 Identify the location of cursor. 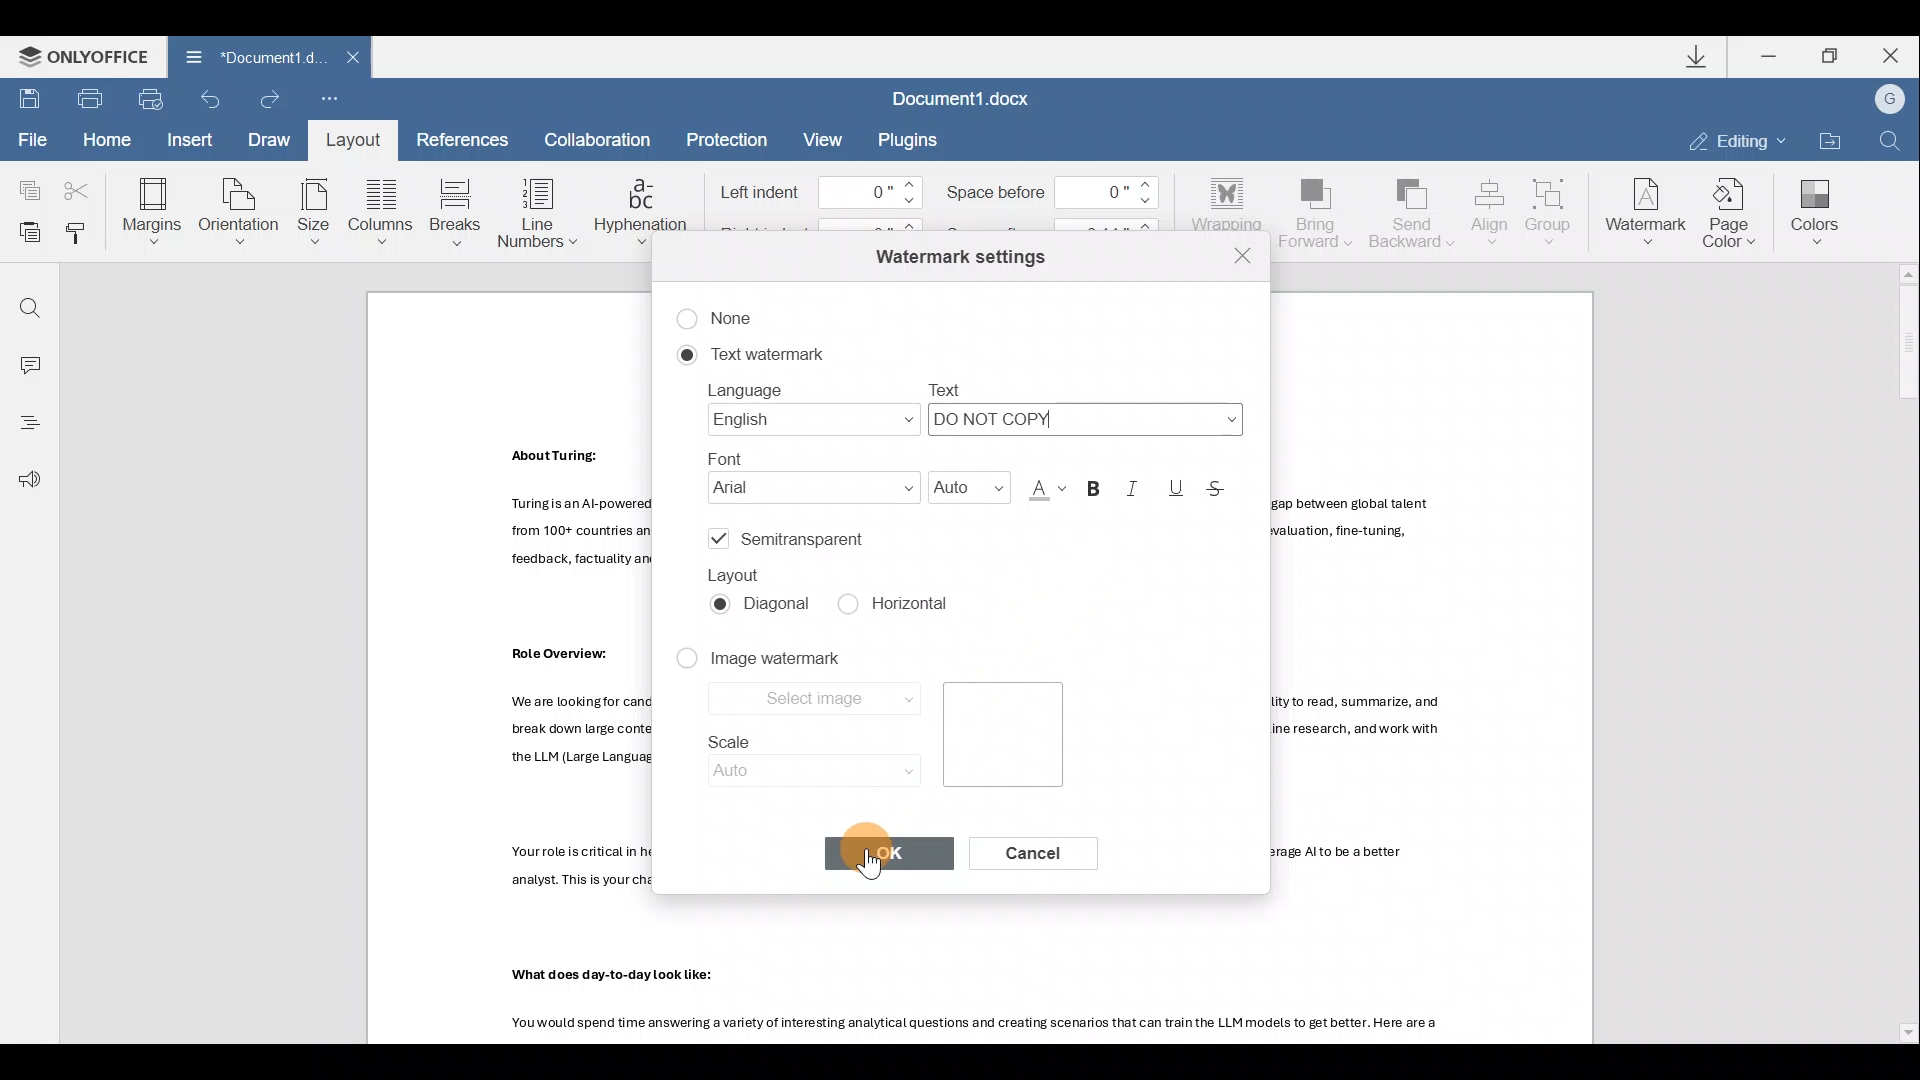
(872, 871).